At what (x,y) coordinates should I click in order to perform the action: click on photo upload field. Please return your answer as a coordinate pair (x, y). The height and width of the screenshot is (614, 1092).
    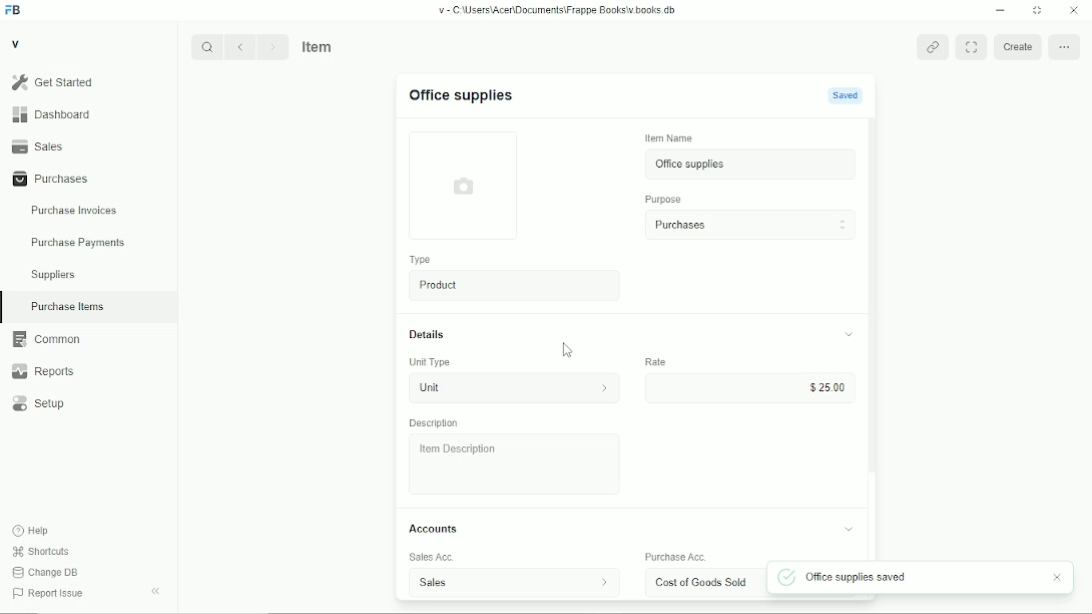
    Looking at the image, I should click on (465, 185).